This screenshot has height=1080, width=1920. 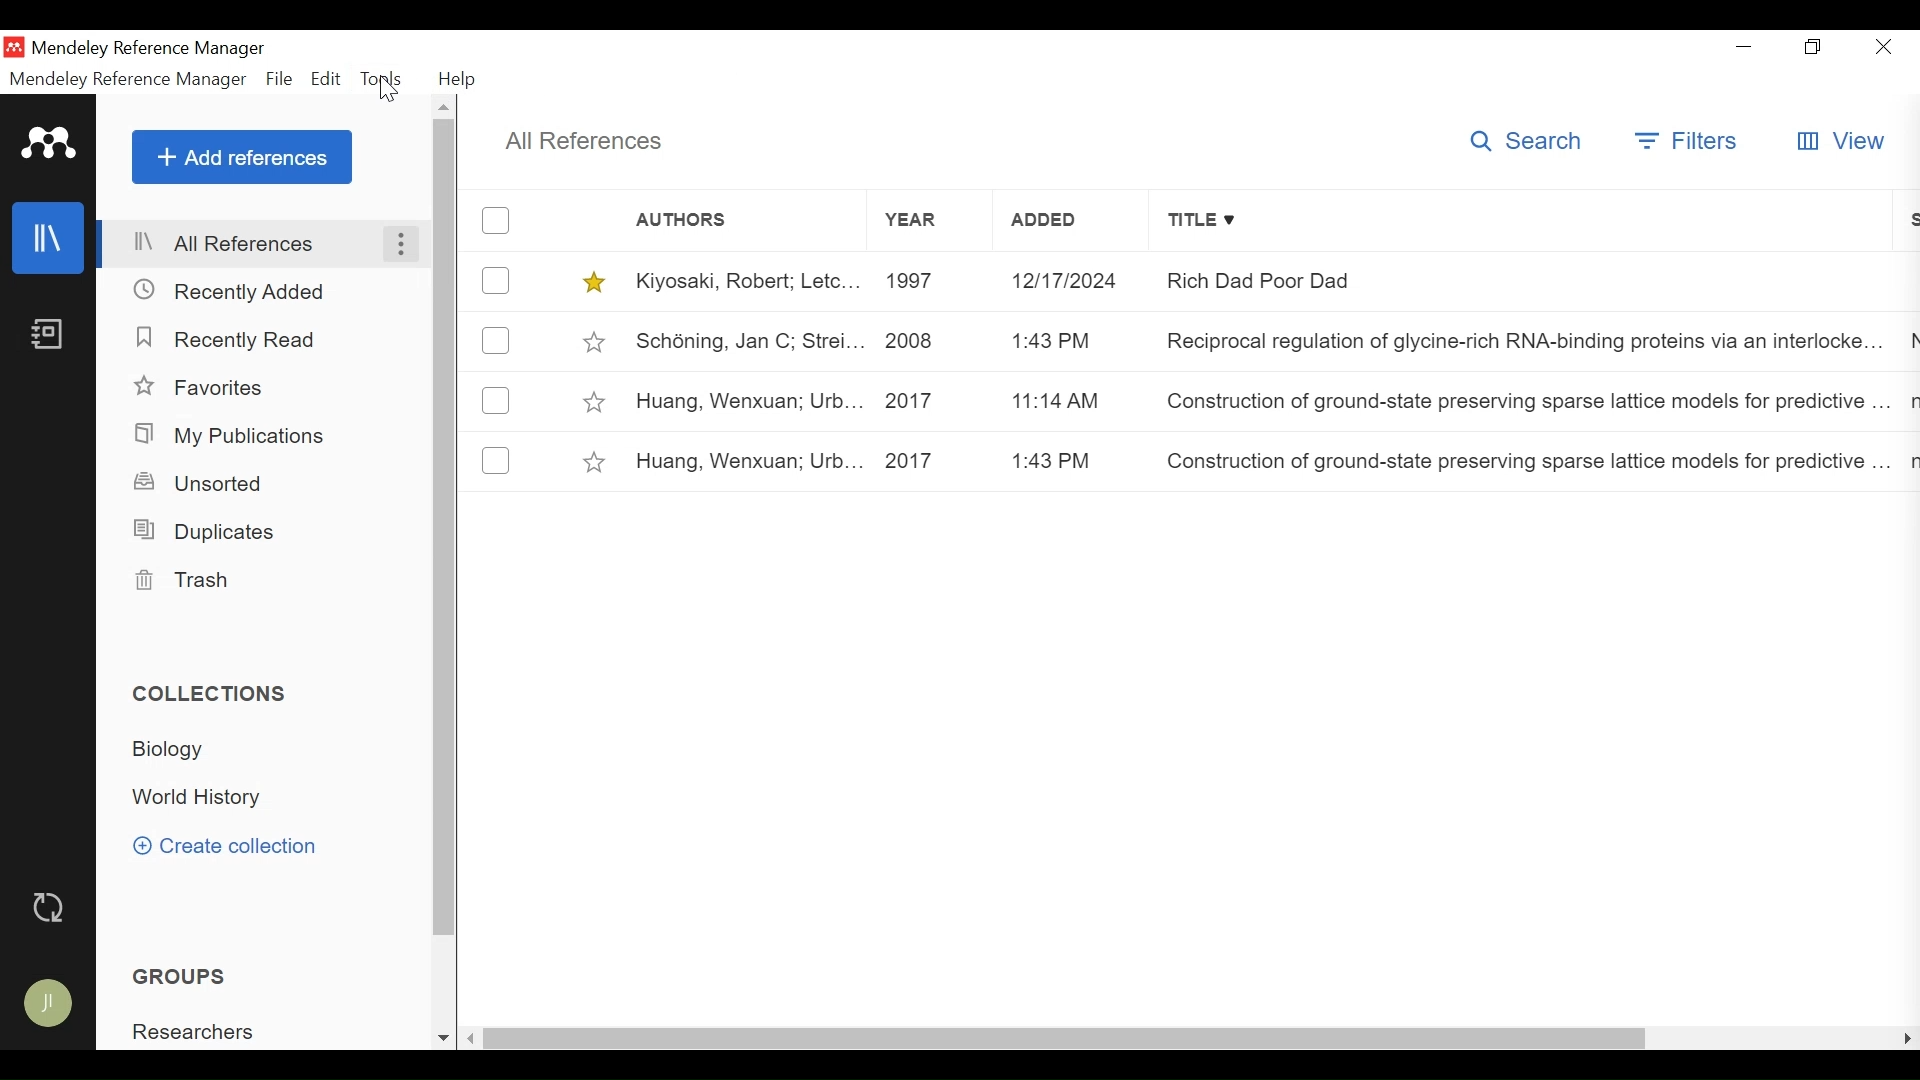 What do you see at coordinates (593, 280) in the screenshot?
I see `Toggle Favorites` at bounding box center [593, 280].